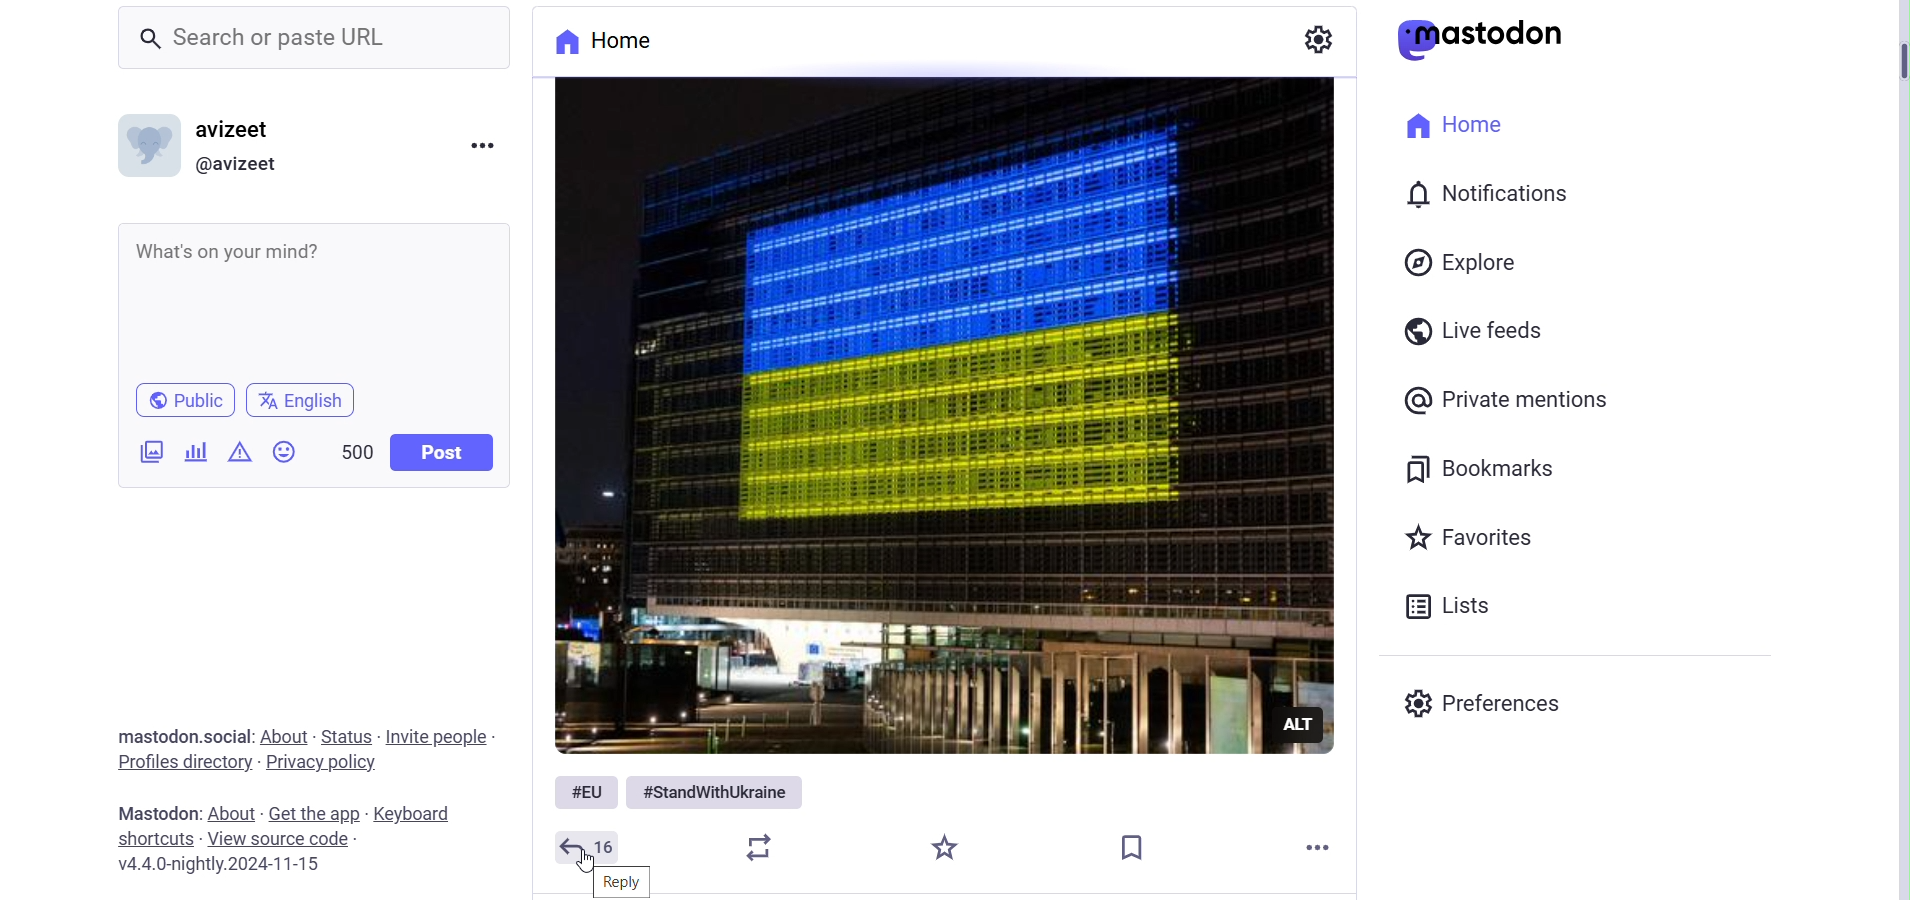 The width and height of the screenshot is (1910, 900). What do you see at coordinates (445, 450) in the screenshot?
I see `Post` at bounding box center [445, 450].